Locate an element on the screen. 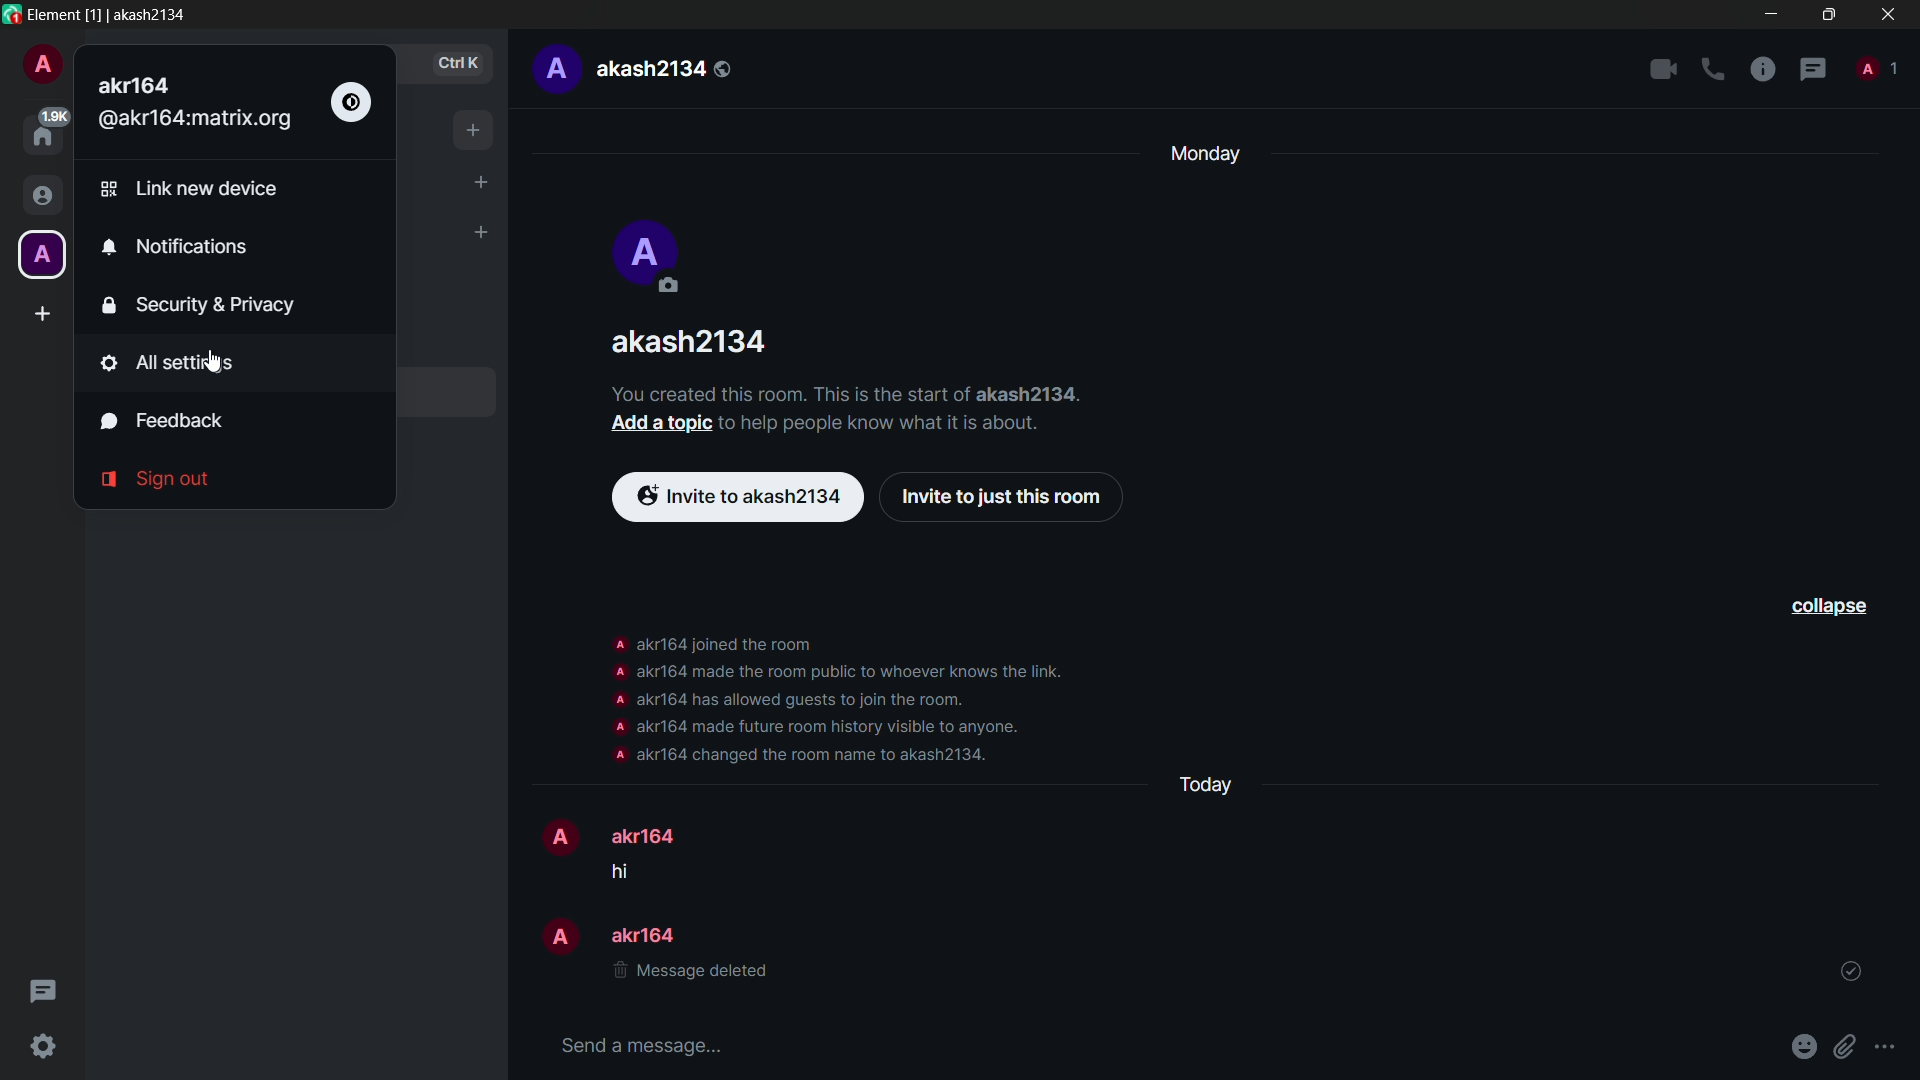 This screenshot has height=1080, width=1920. minimize is located at coordinates (1774, 14).